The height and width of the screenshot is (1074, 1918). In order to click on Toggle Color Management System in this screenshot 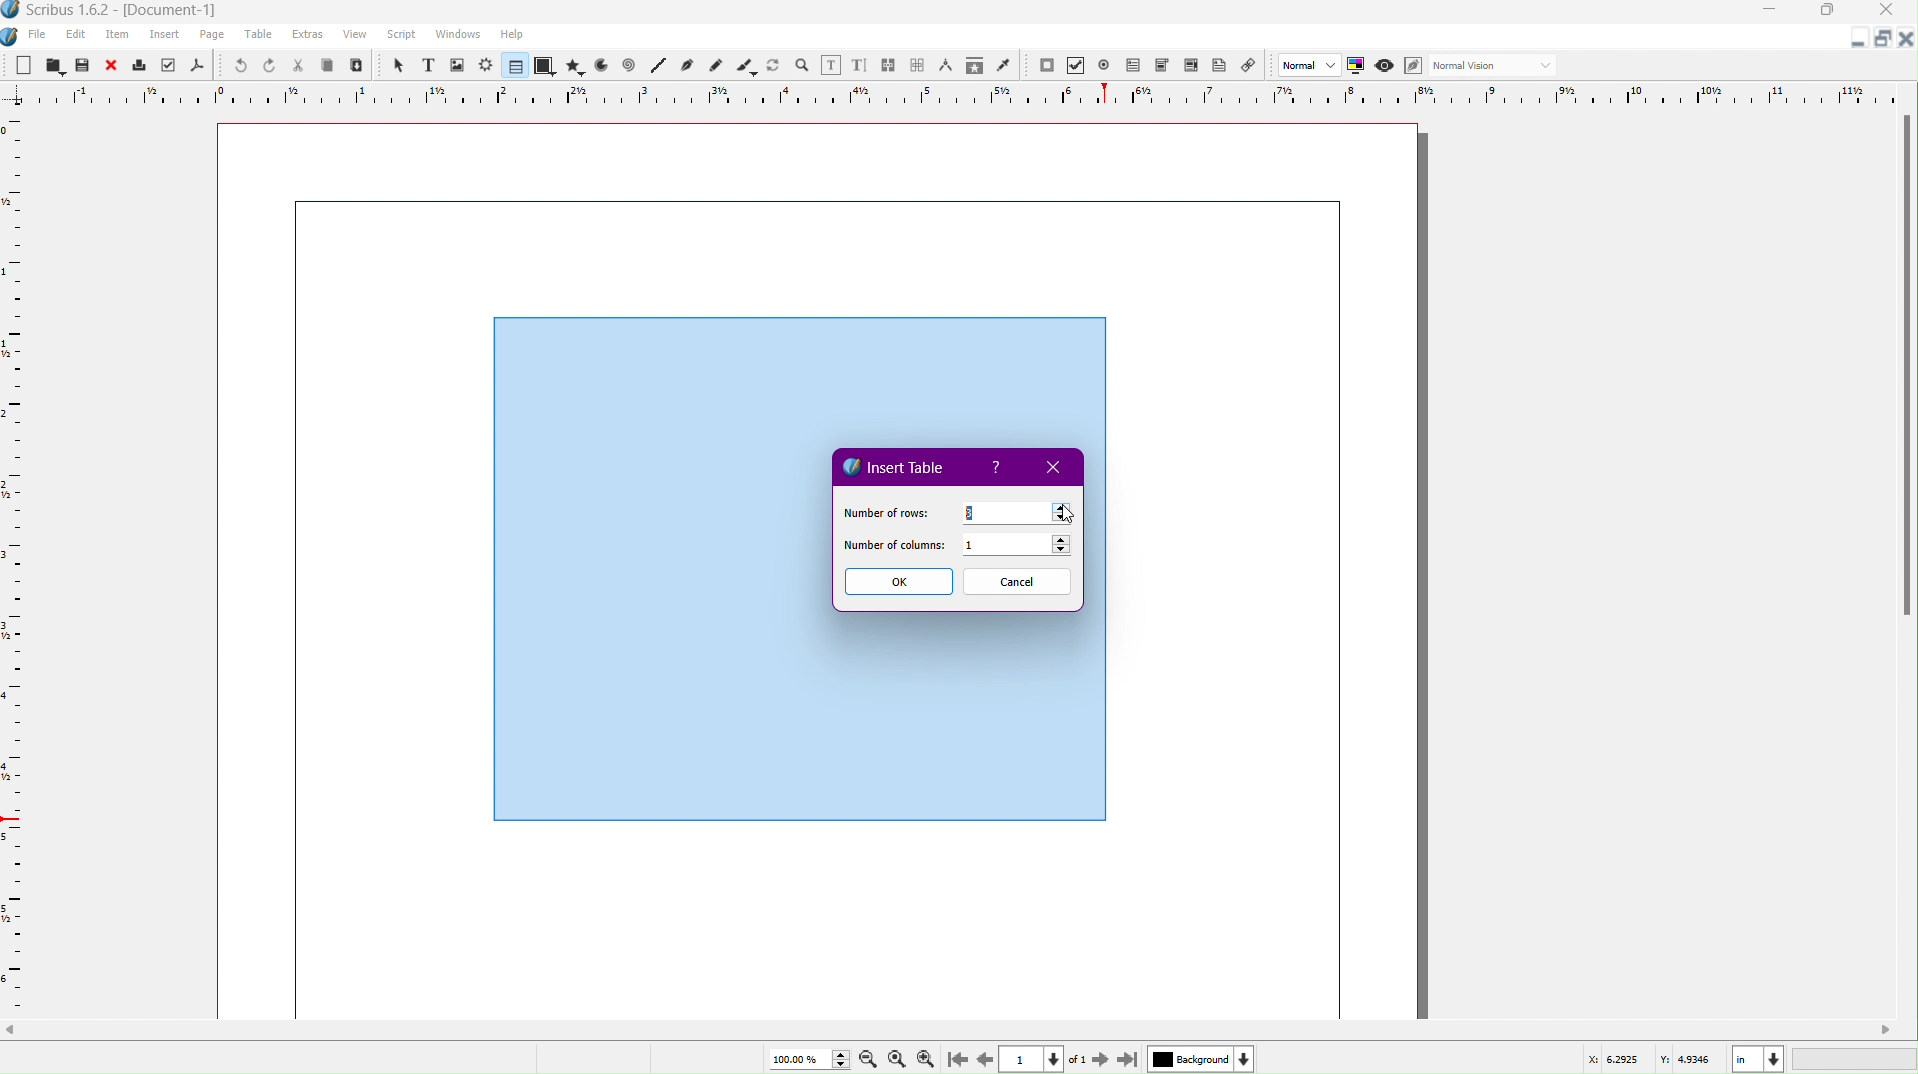, I will do `click(1359, 68)`.